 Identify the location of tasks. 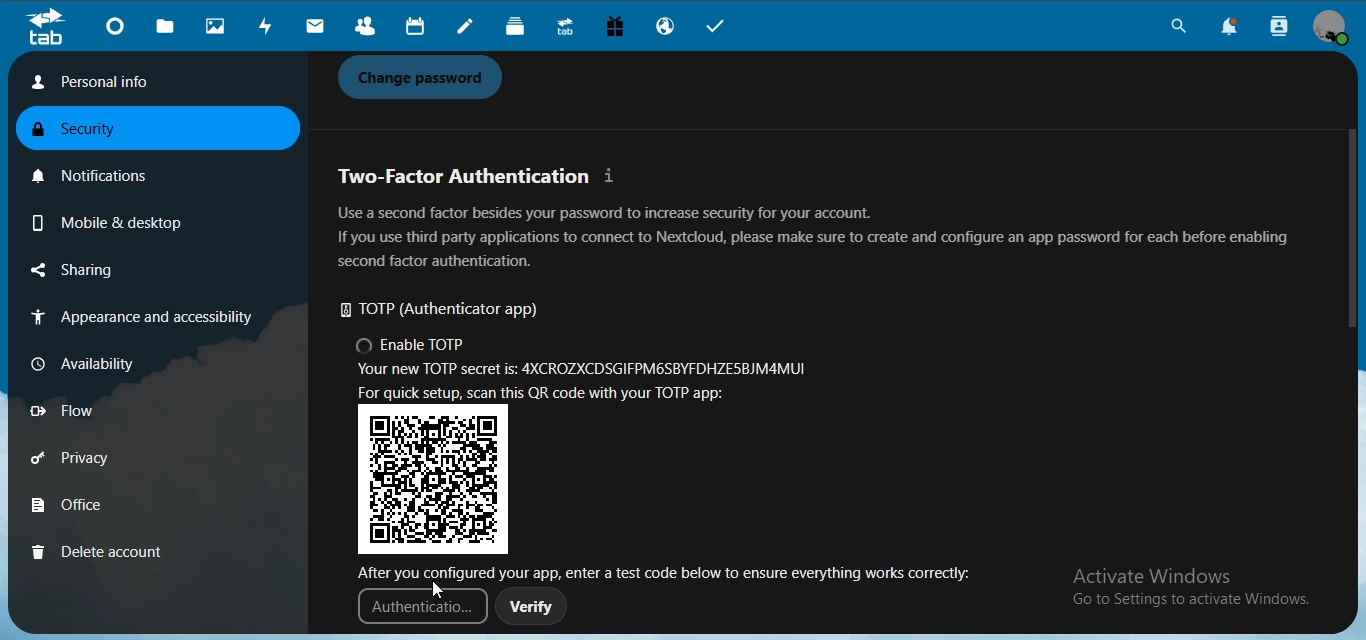
(723, 28).